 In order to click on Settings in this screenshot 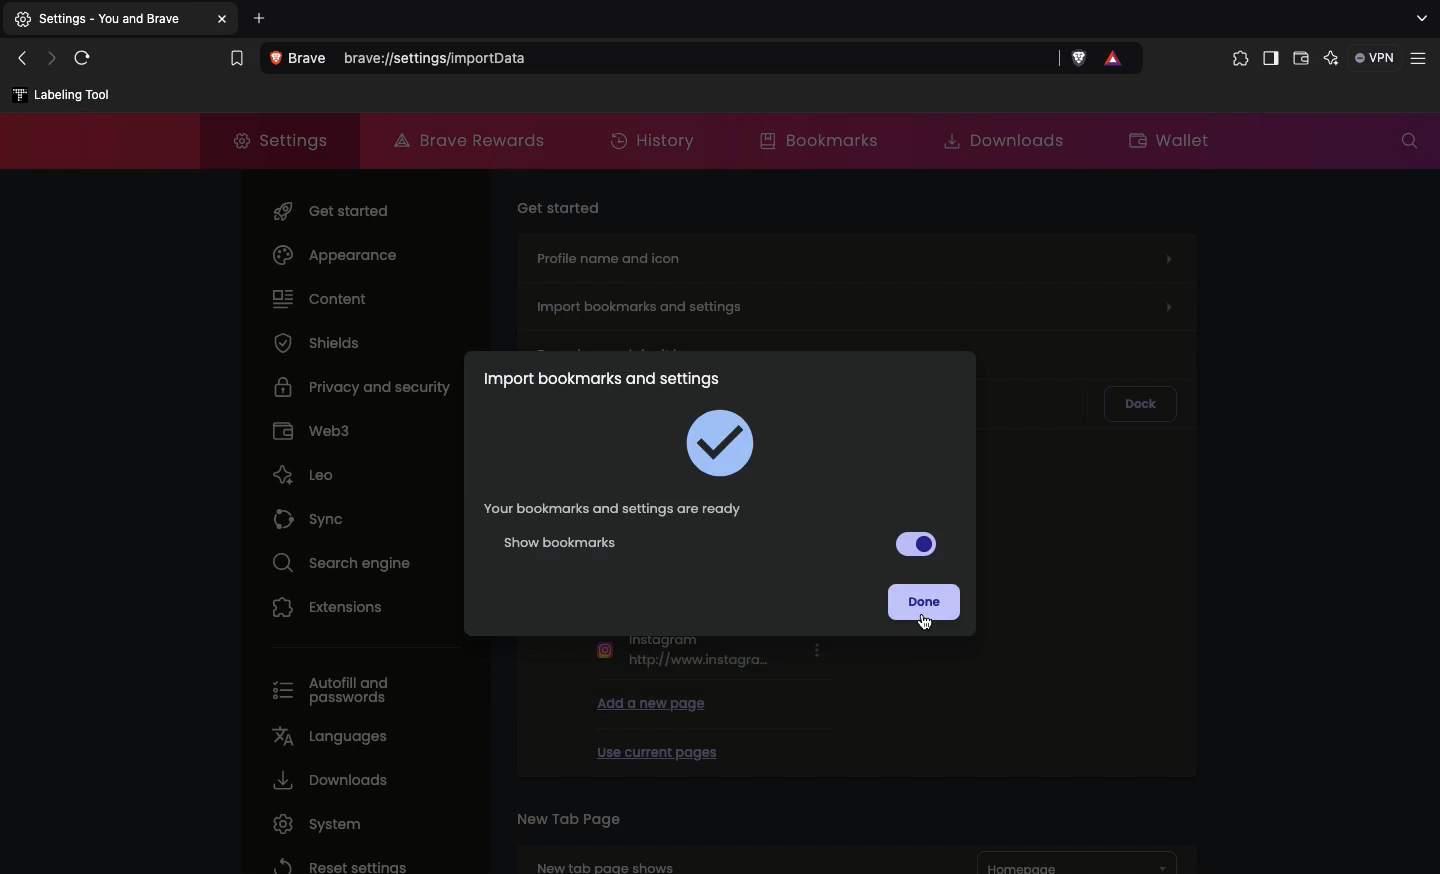, I will do `click(107, 20)`.